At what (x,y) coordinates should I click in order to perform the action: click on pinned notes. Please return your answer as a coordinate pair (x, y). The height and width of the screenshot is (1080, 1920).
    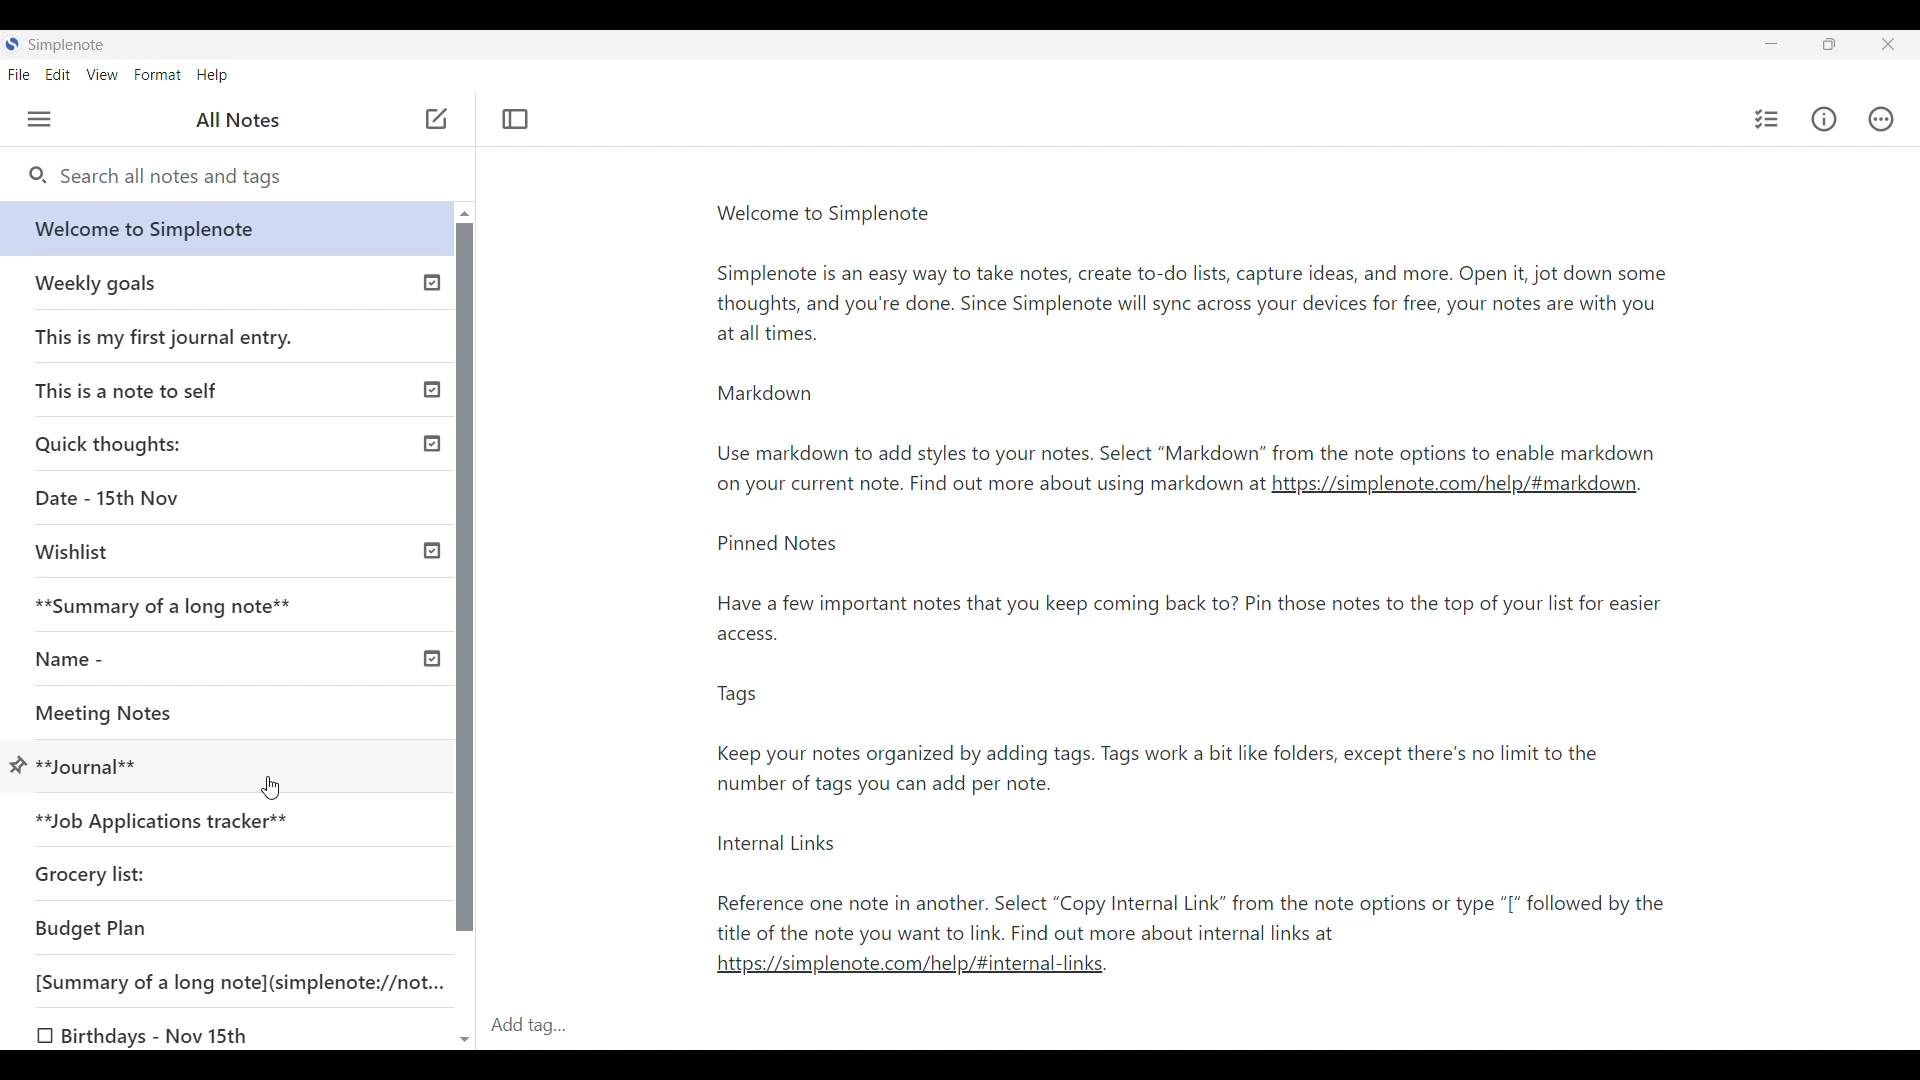
    Looking at the image, I should click on (1192, 736).